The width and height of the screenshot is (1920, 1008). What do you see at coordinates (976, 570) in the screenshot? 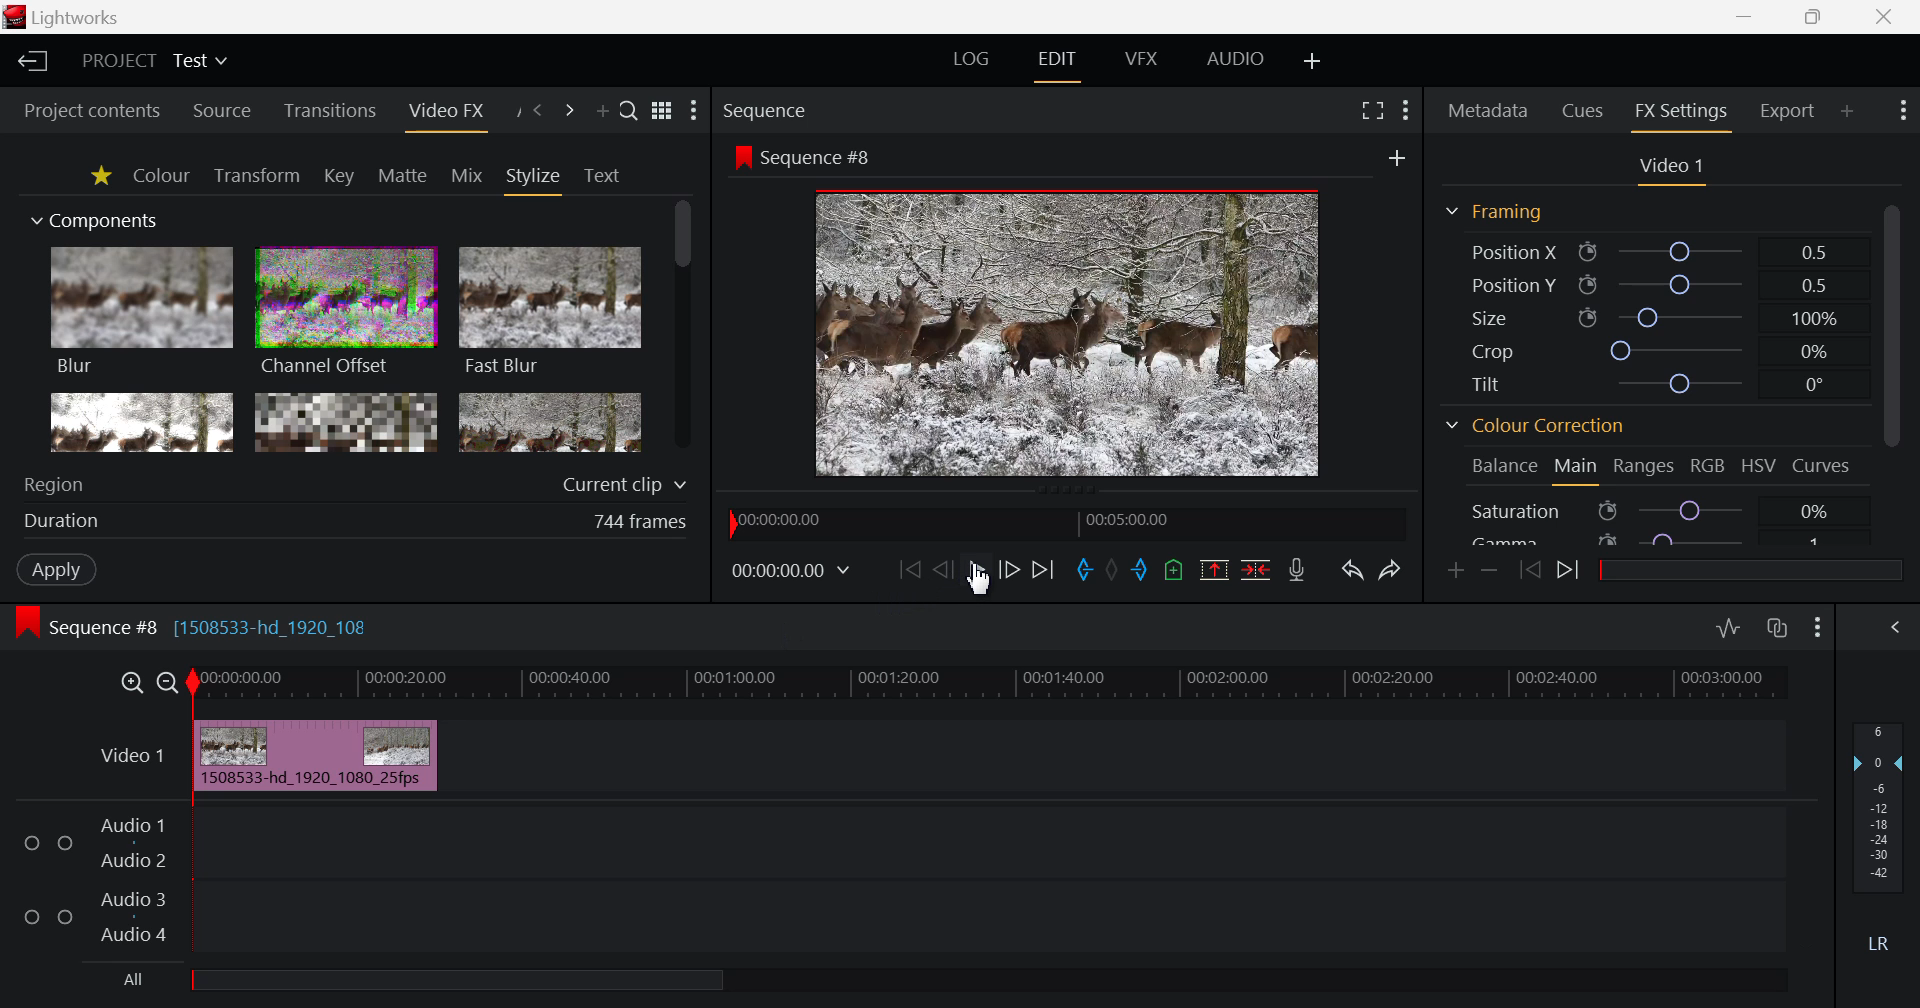
I see `Cursor on Play` at bounding box center [976, 570].